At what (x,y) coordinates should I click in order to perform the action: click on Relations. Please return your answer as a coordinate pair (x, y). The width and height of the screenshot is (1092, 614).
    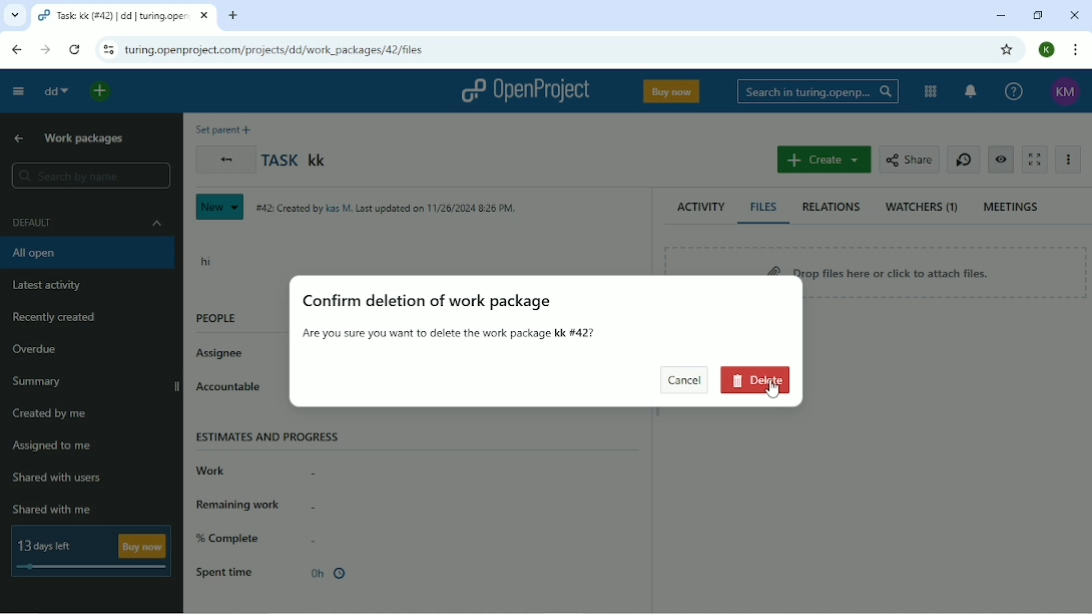
    Looking at the image, I should click on (832, 207).